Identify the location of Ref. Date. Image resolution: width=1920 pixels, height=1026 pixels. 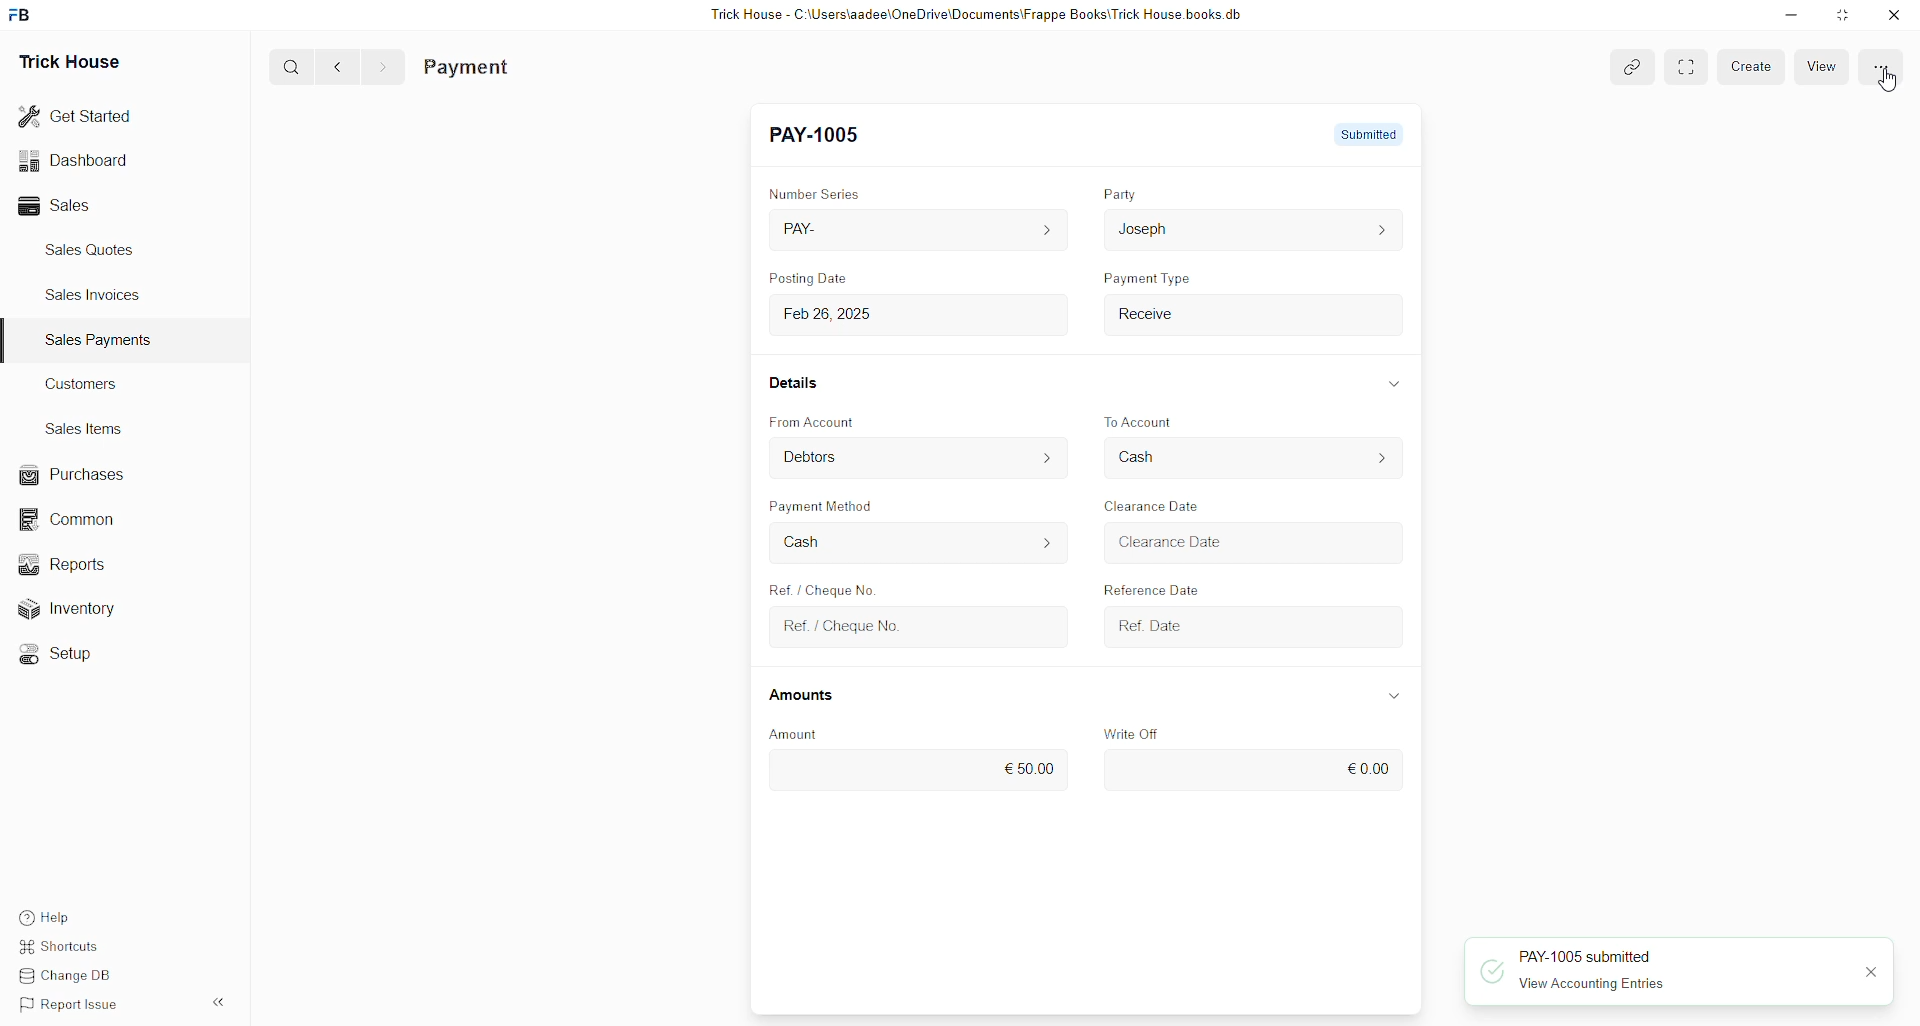
(1248, 627).